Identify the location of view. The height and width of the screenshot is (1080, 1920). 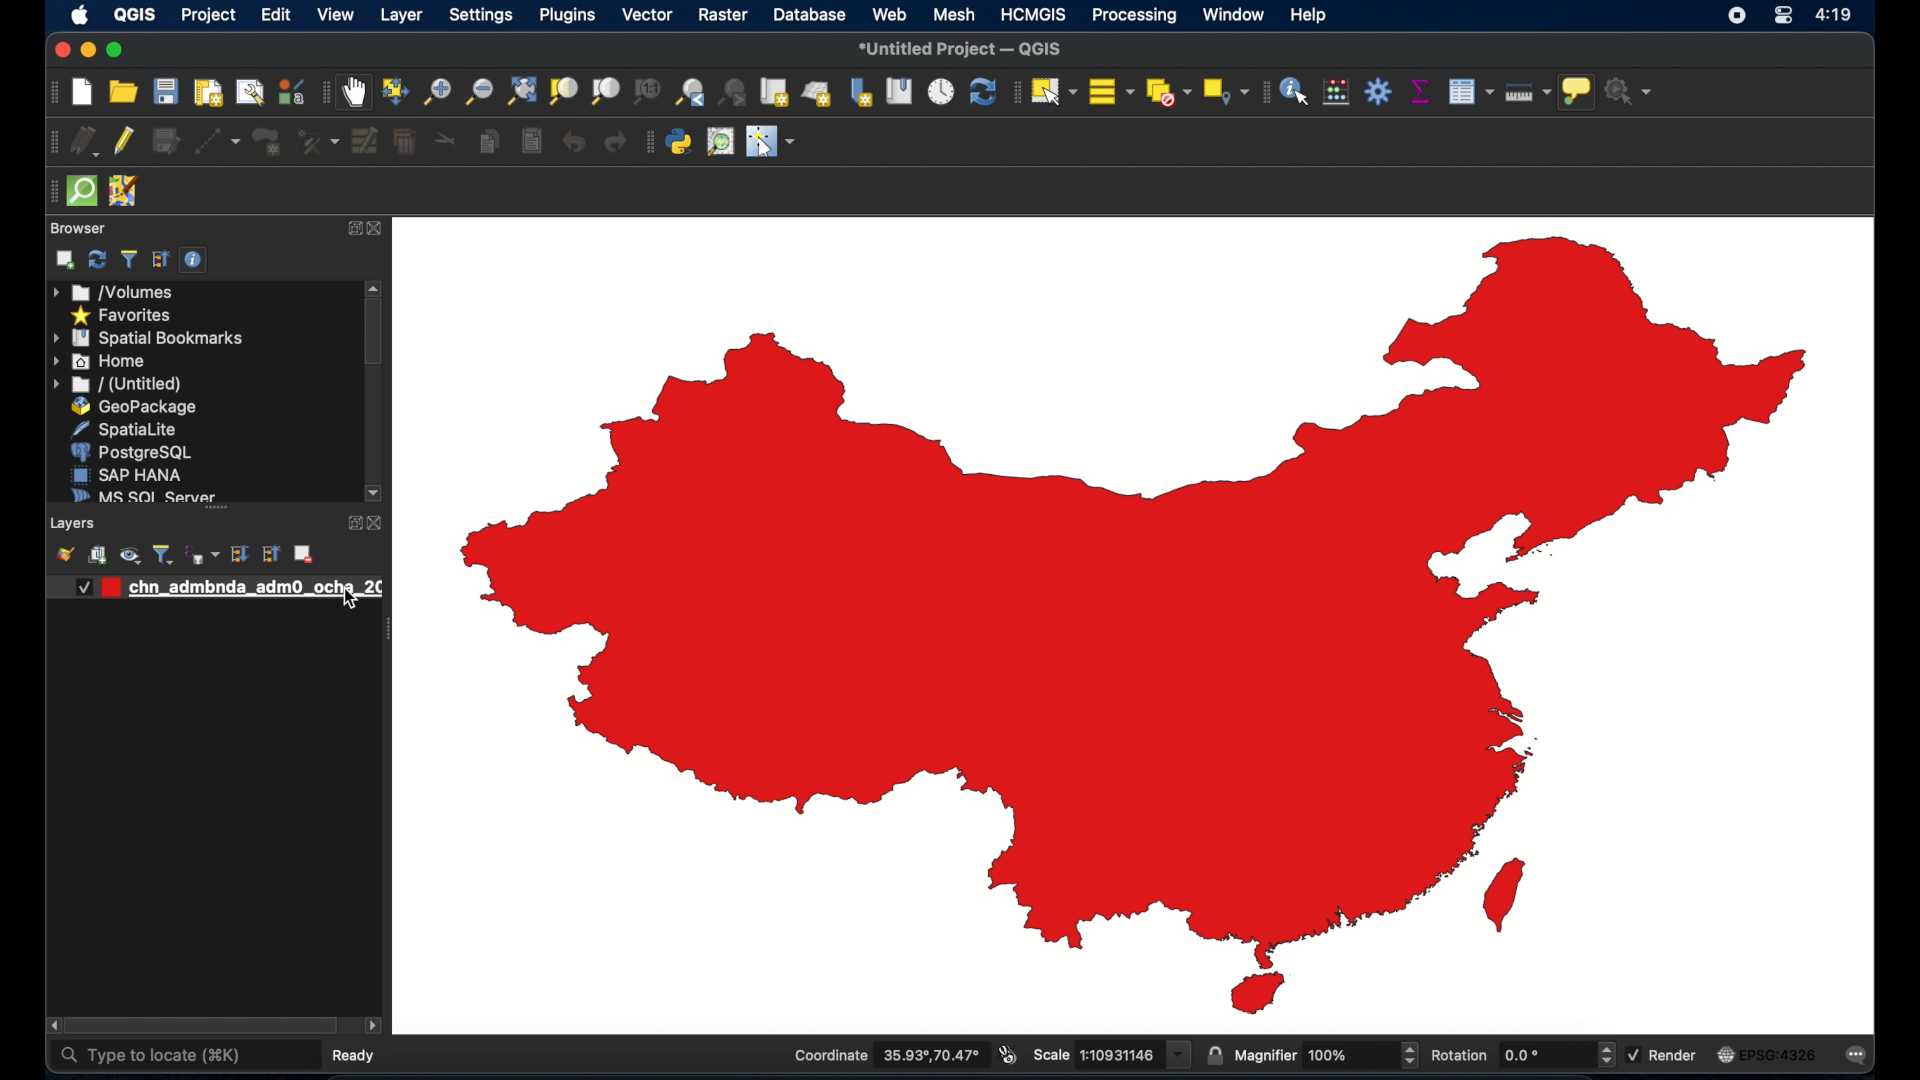
(336, 17).